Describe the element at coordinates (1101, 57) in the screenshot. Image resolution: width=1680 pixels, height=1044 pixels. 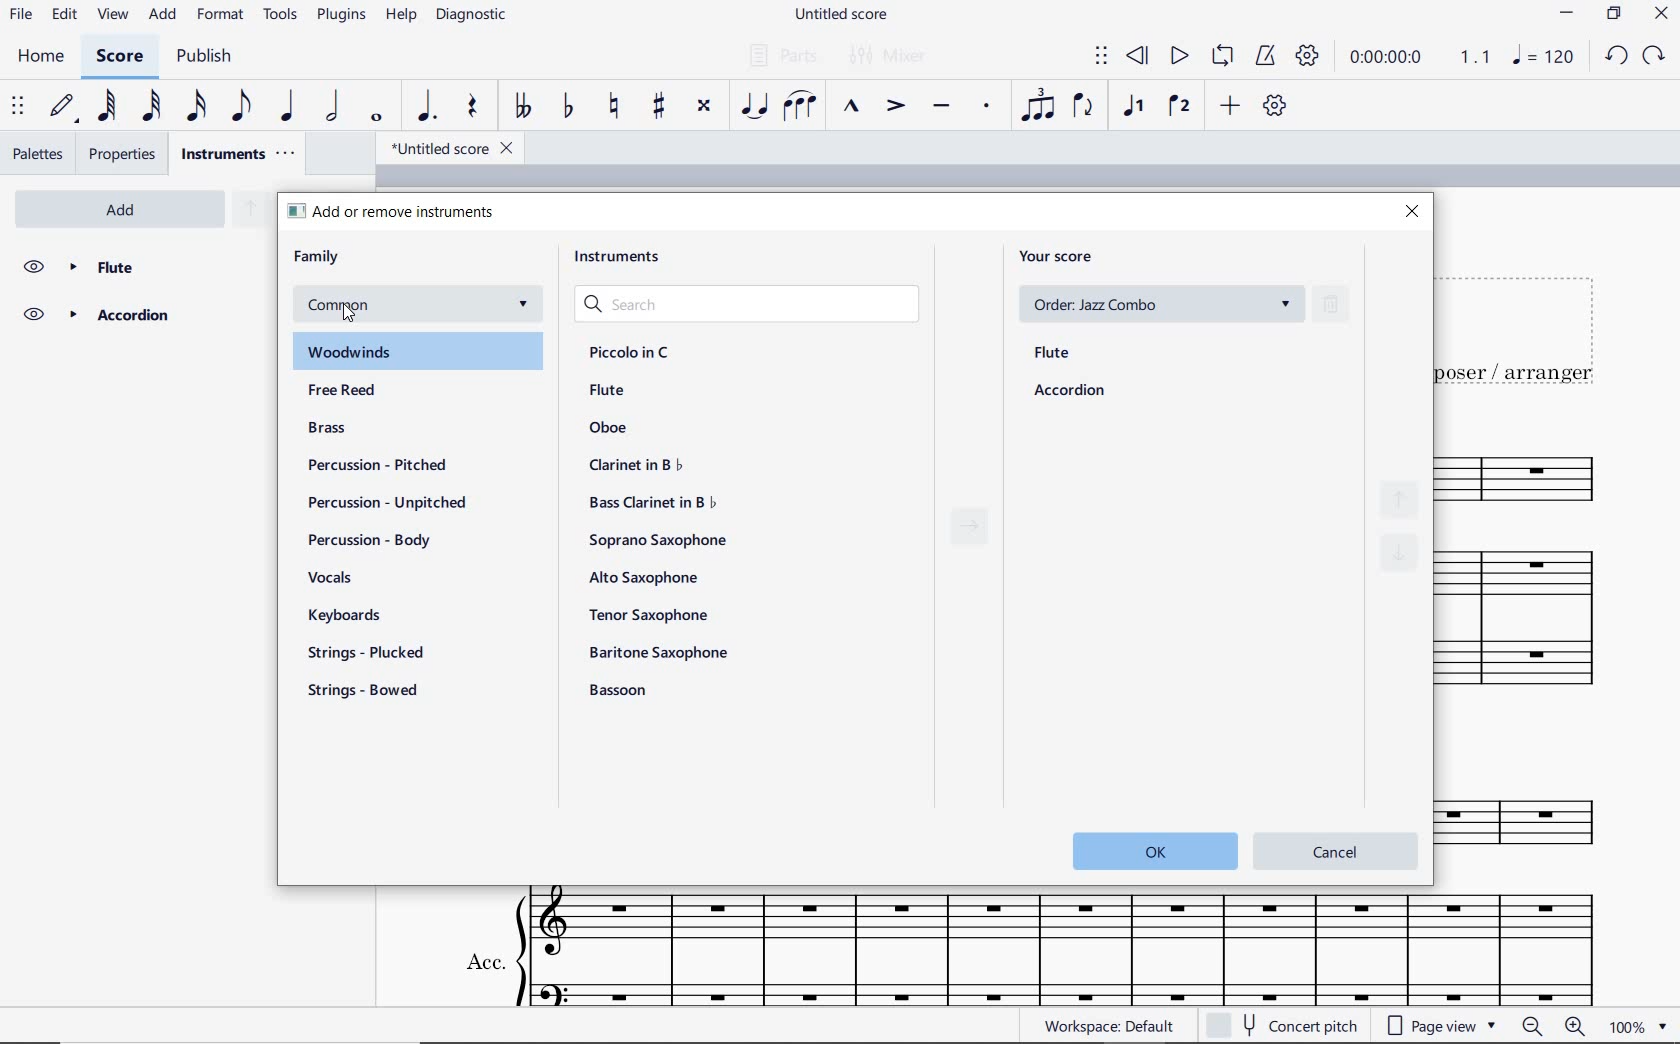
I see `select to move` at that location.